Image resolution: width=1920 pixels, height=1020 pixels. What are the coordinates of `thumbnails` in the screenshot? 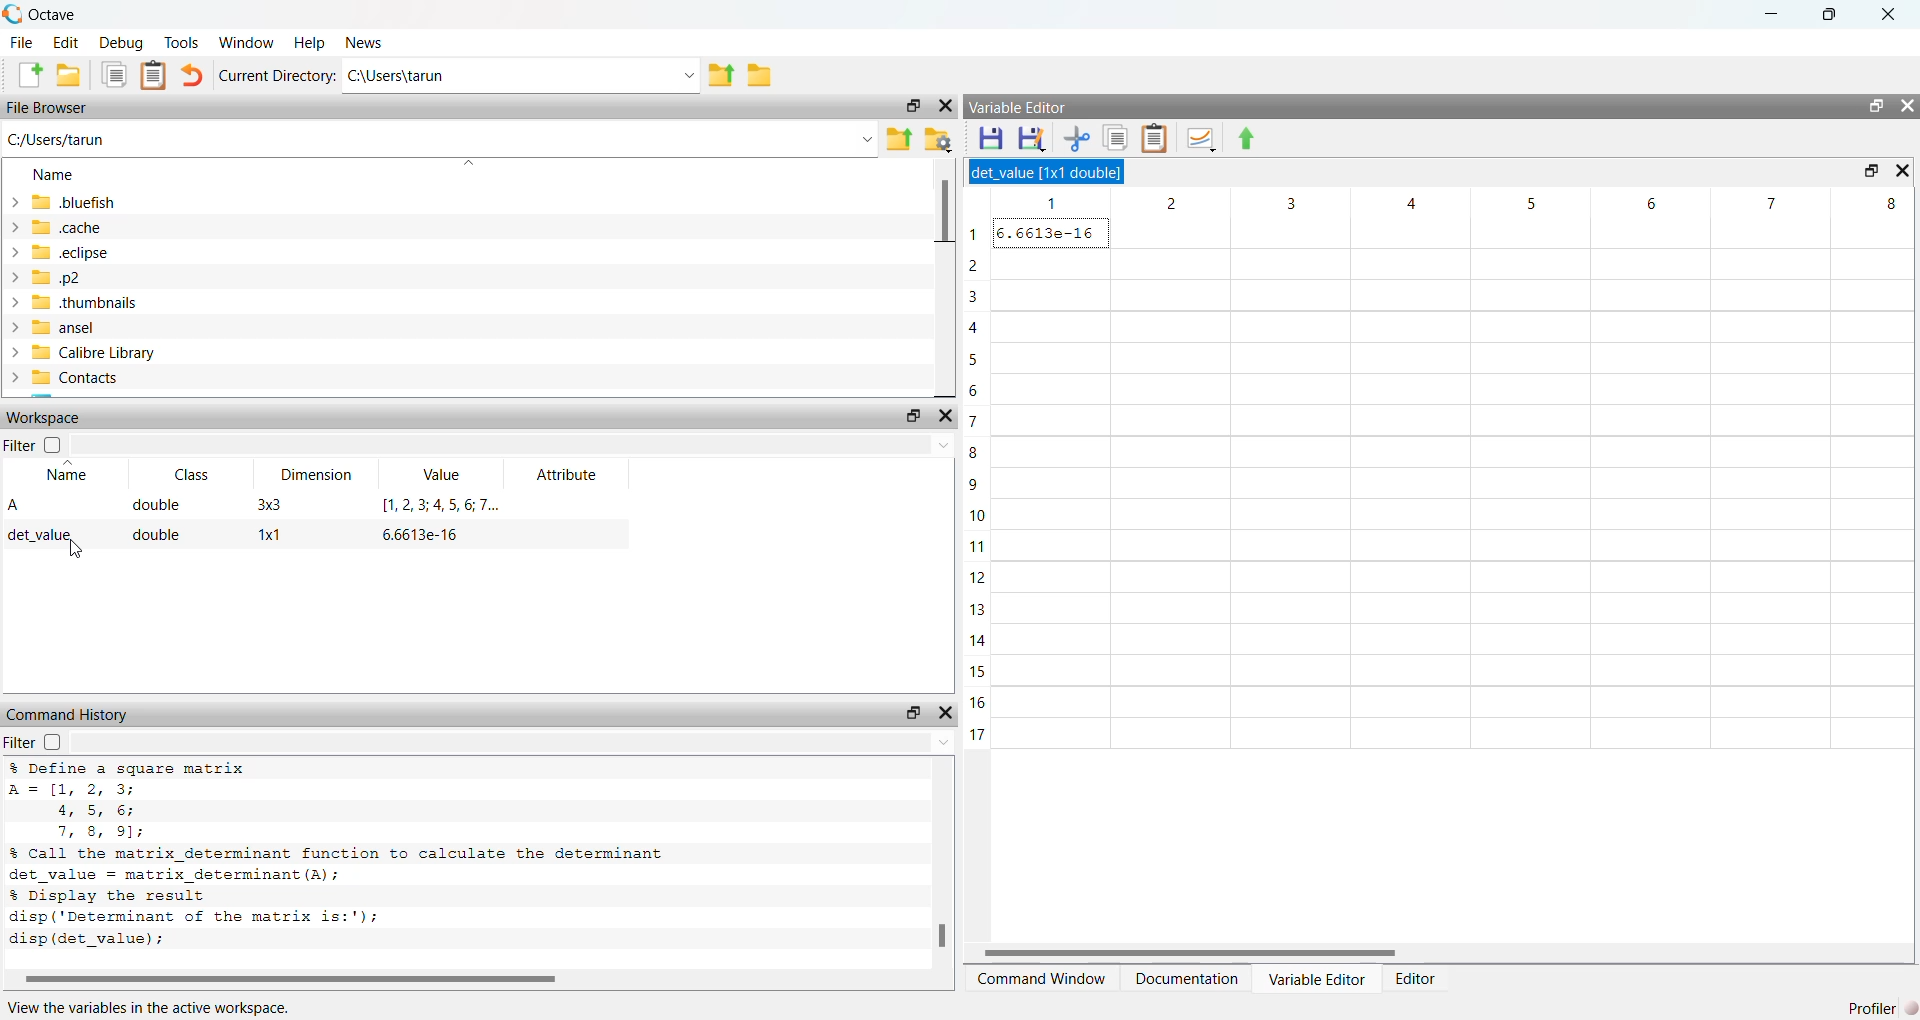 It's located at (77, 302).